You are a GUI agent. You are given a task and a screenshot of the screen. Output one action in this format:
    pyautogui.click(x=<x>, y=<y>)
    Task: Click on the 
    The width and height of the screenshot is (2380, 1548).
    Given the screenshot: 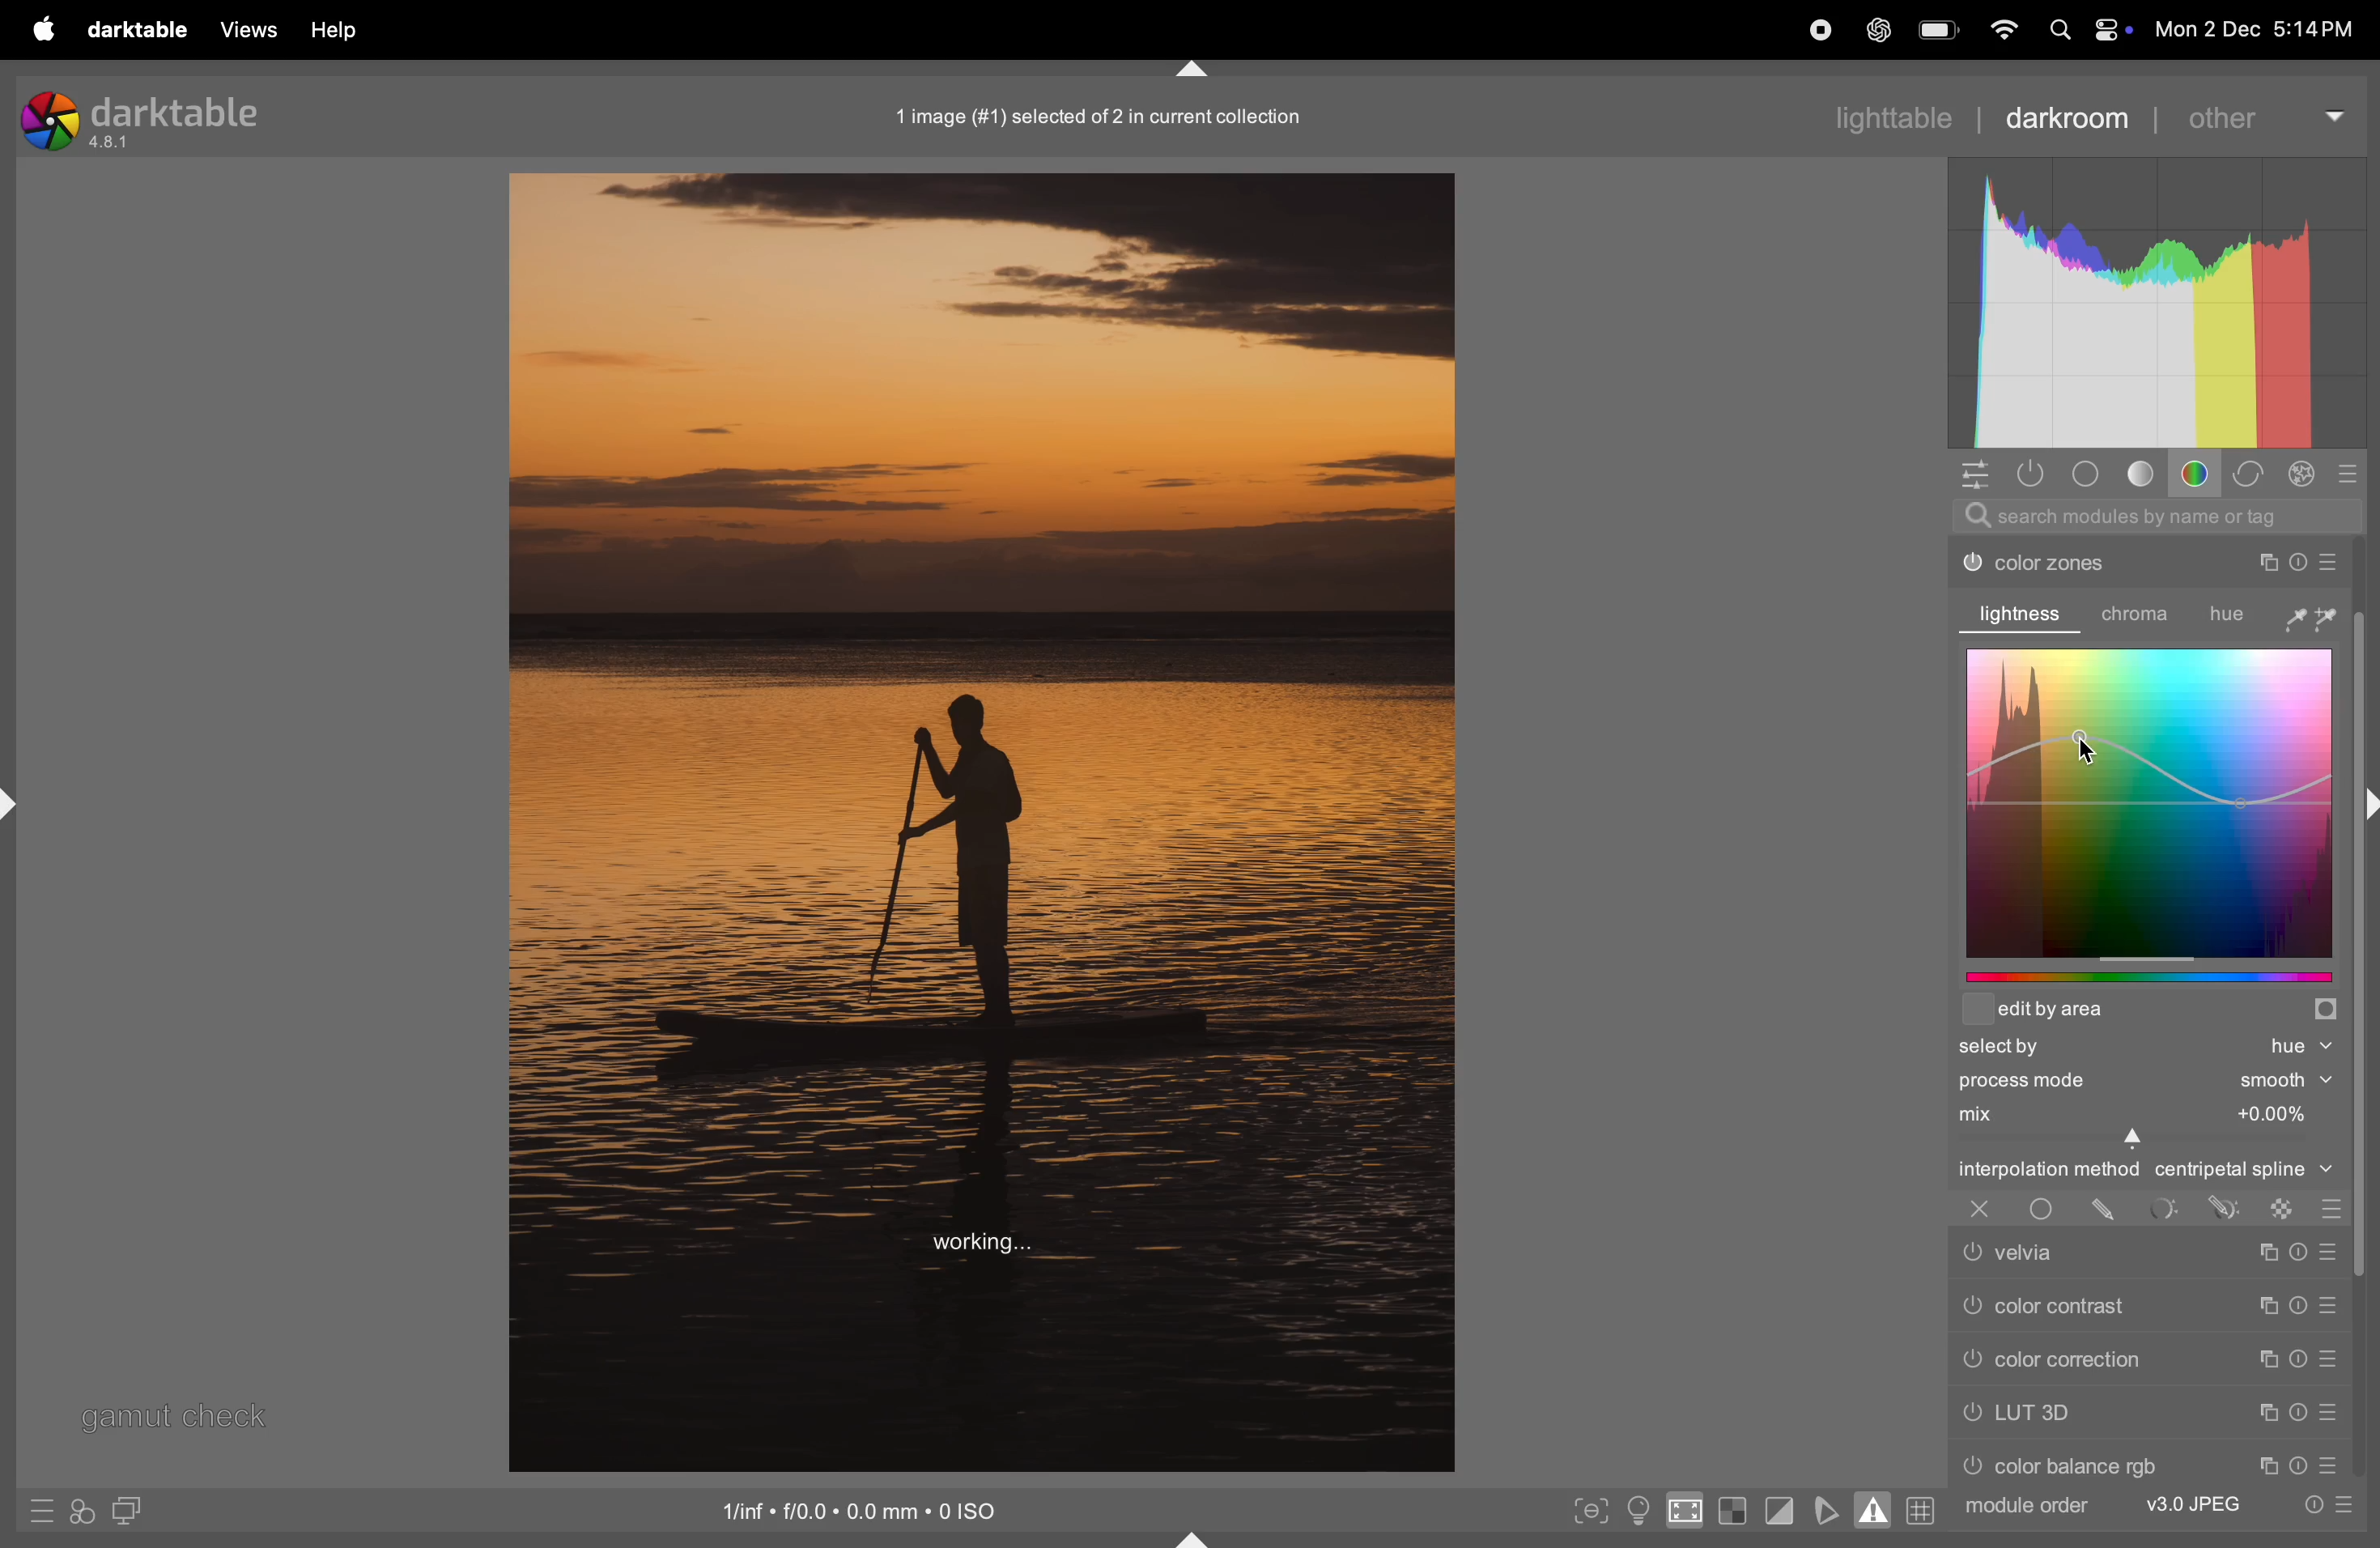 What is the action you would take?
    pyautogui.click(x=2354, y=472)
    